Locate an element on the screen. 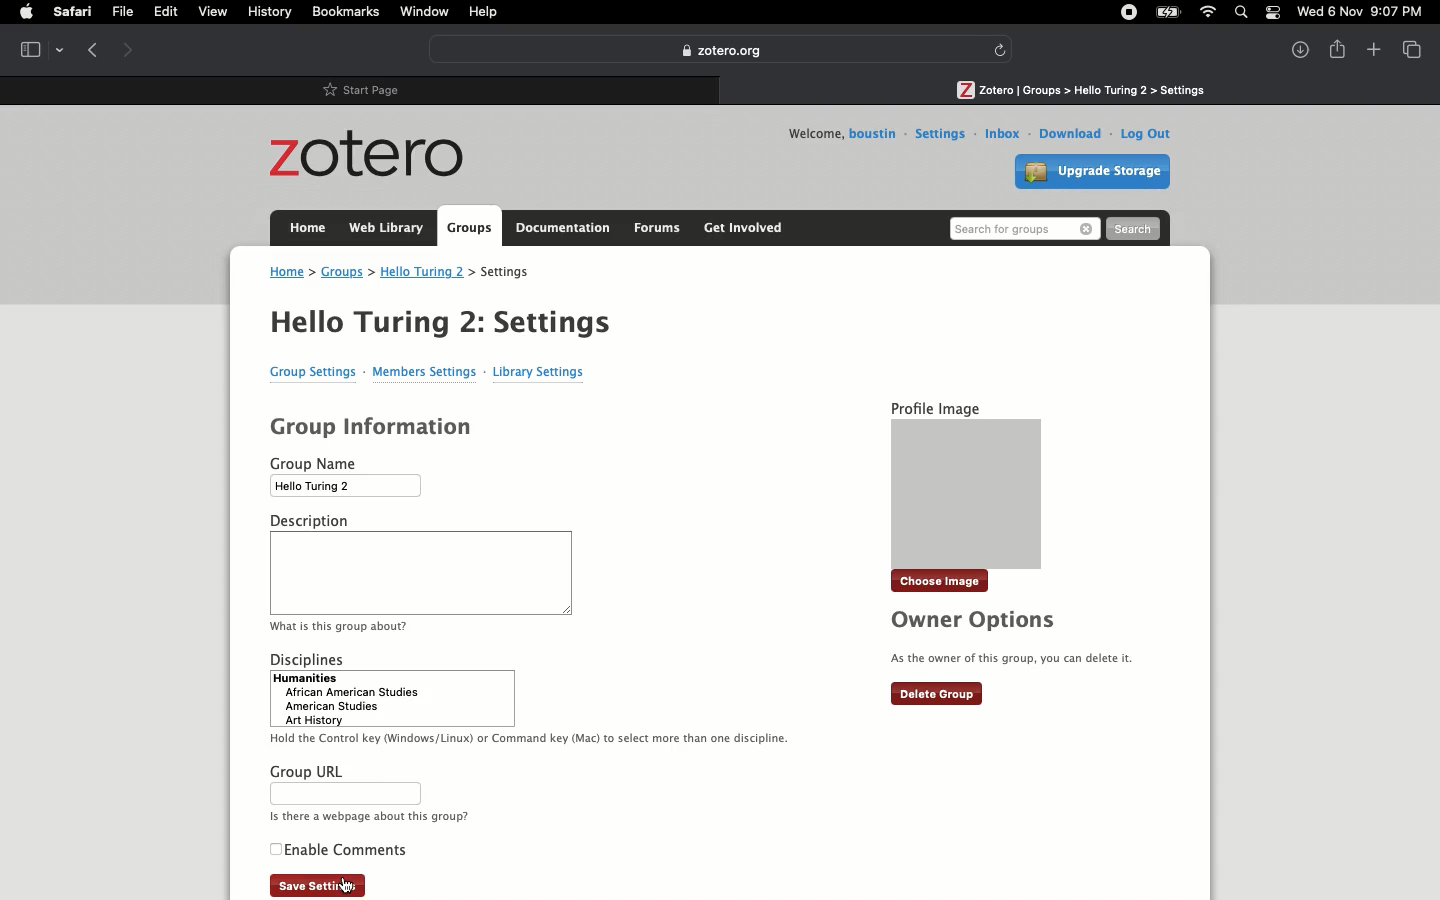 The height and width of the screenshot is (900, 1440). New tab is located at coordinates (1372, 50).